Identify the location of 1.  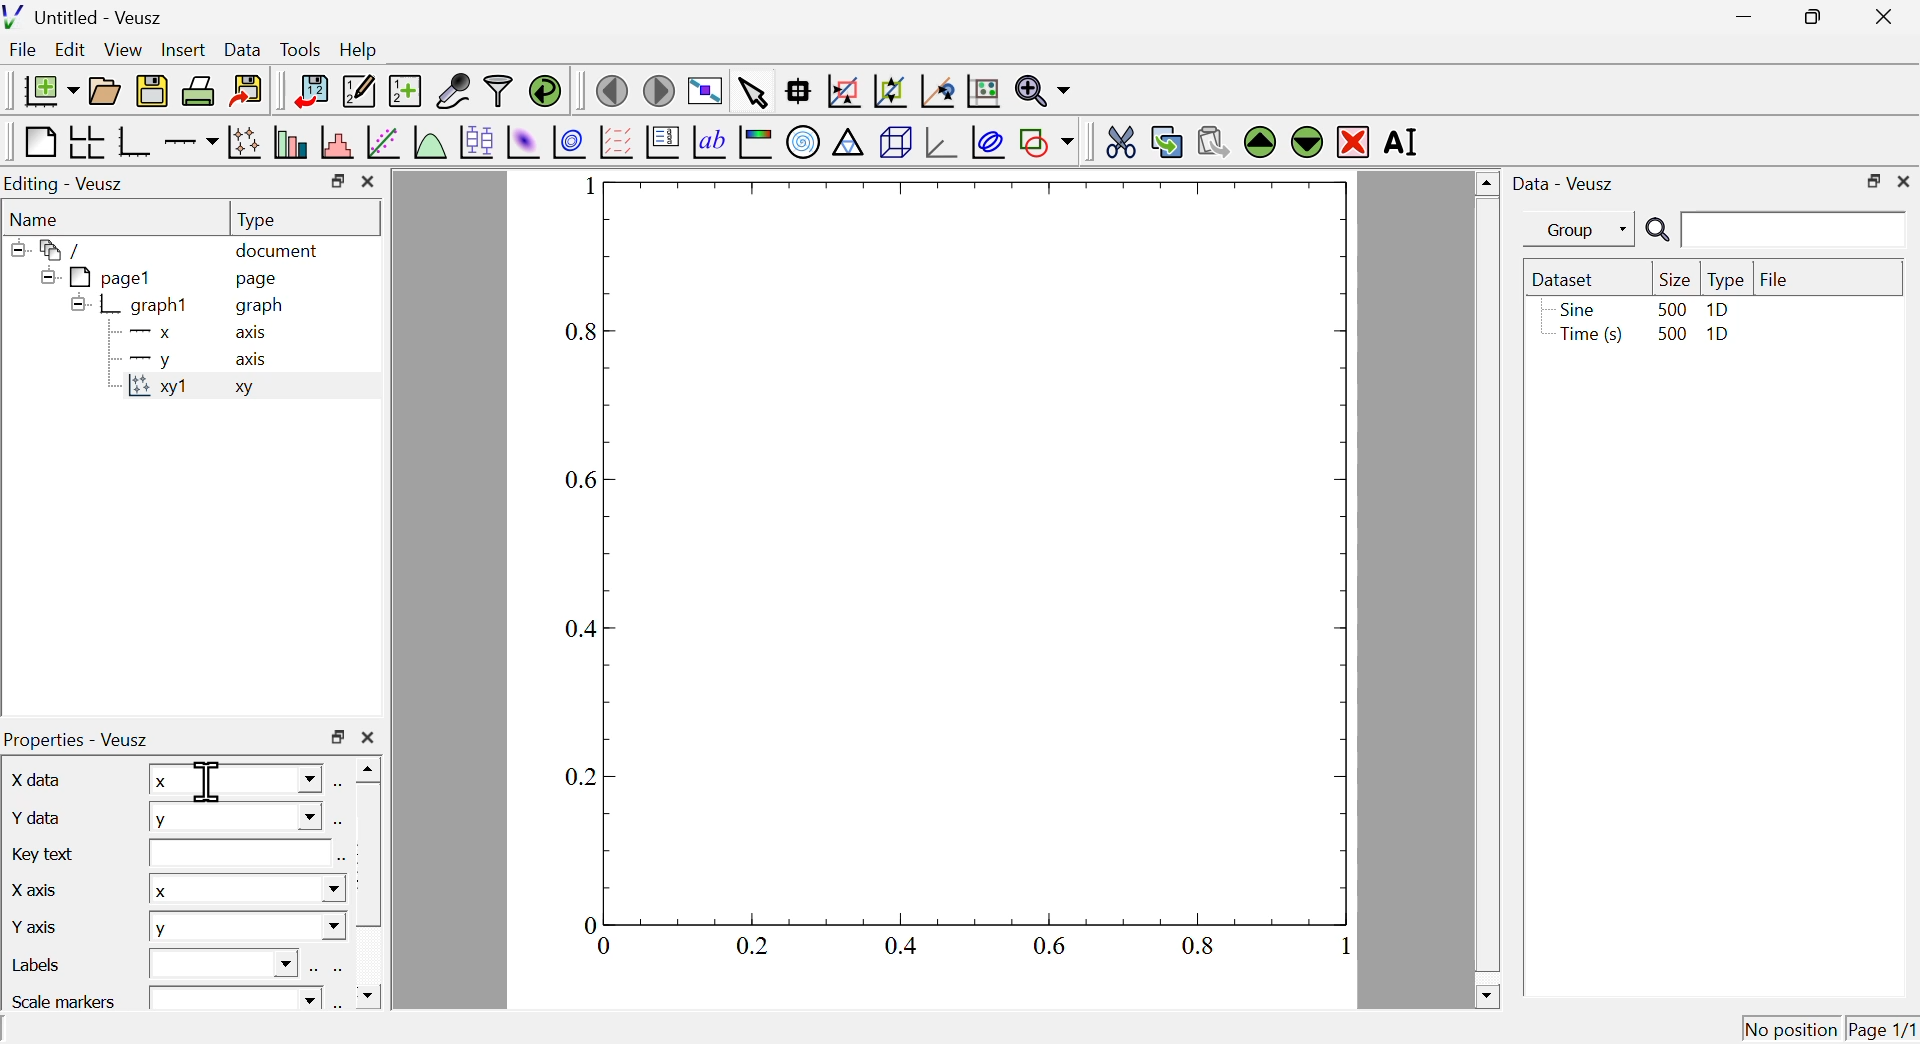
(1335, 946).